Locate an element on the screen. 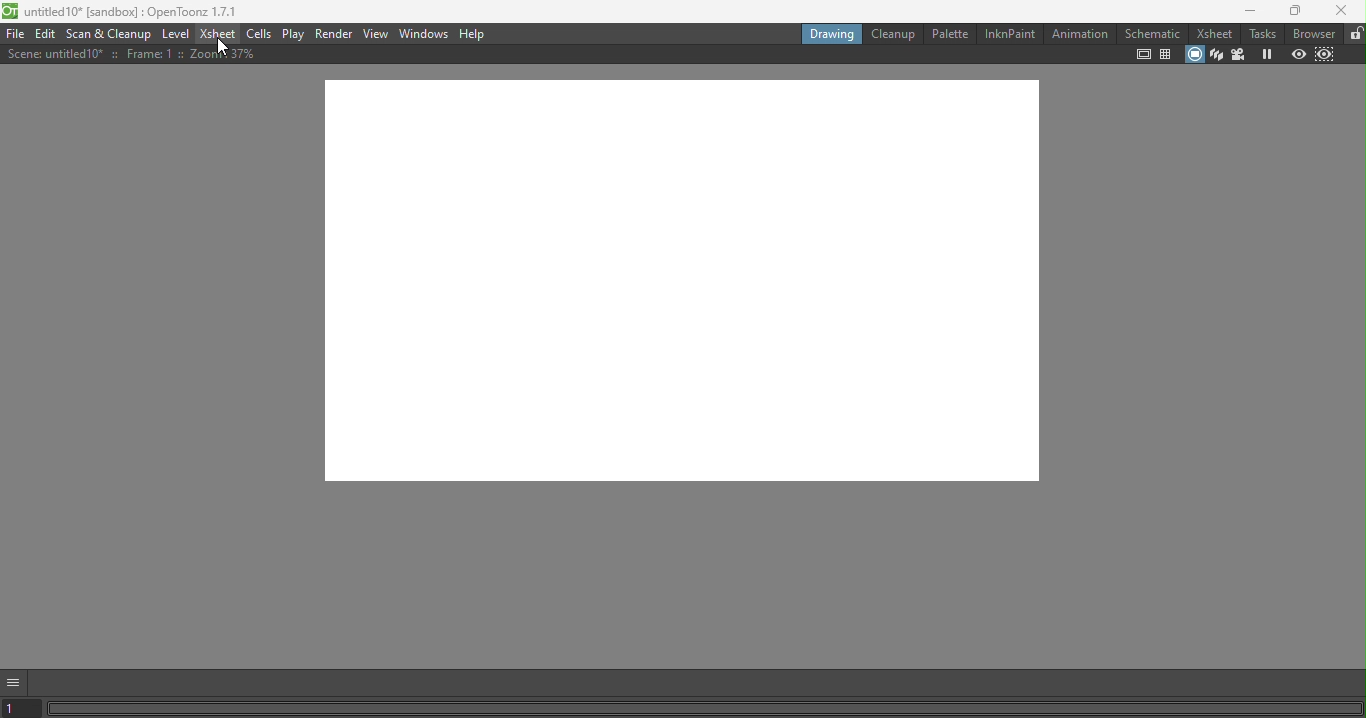 The height and width of the screenshot is (718, 1366). Freeze is located at coordinates (1267, 55).